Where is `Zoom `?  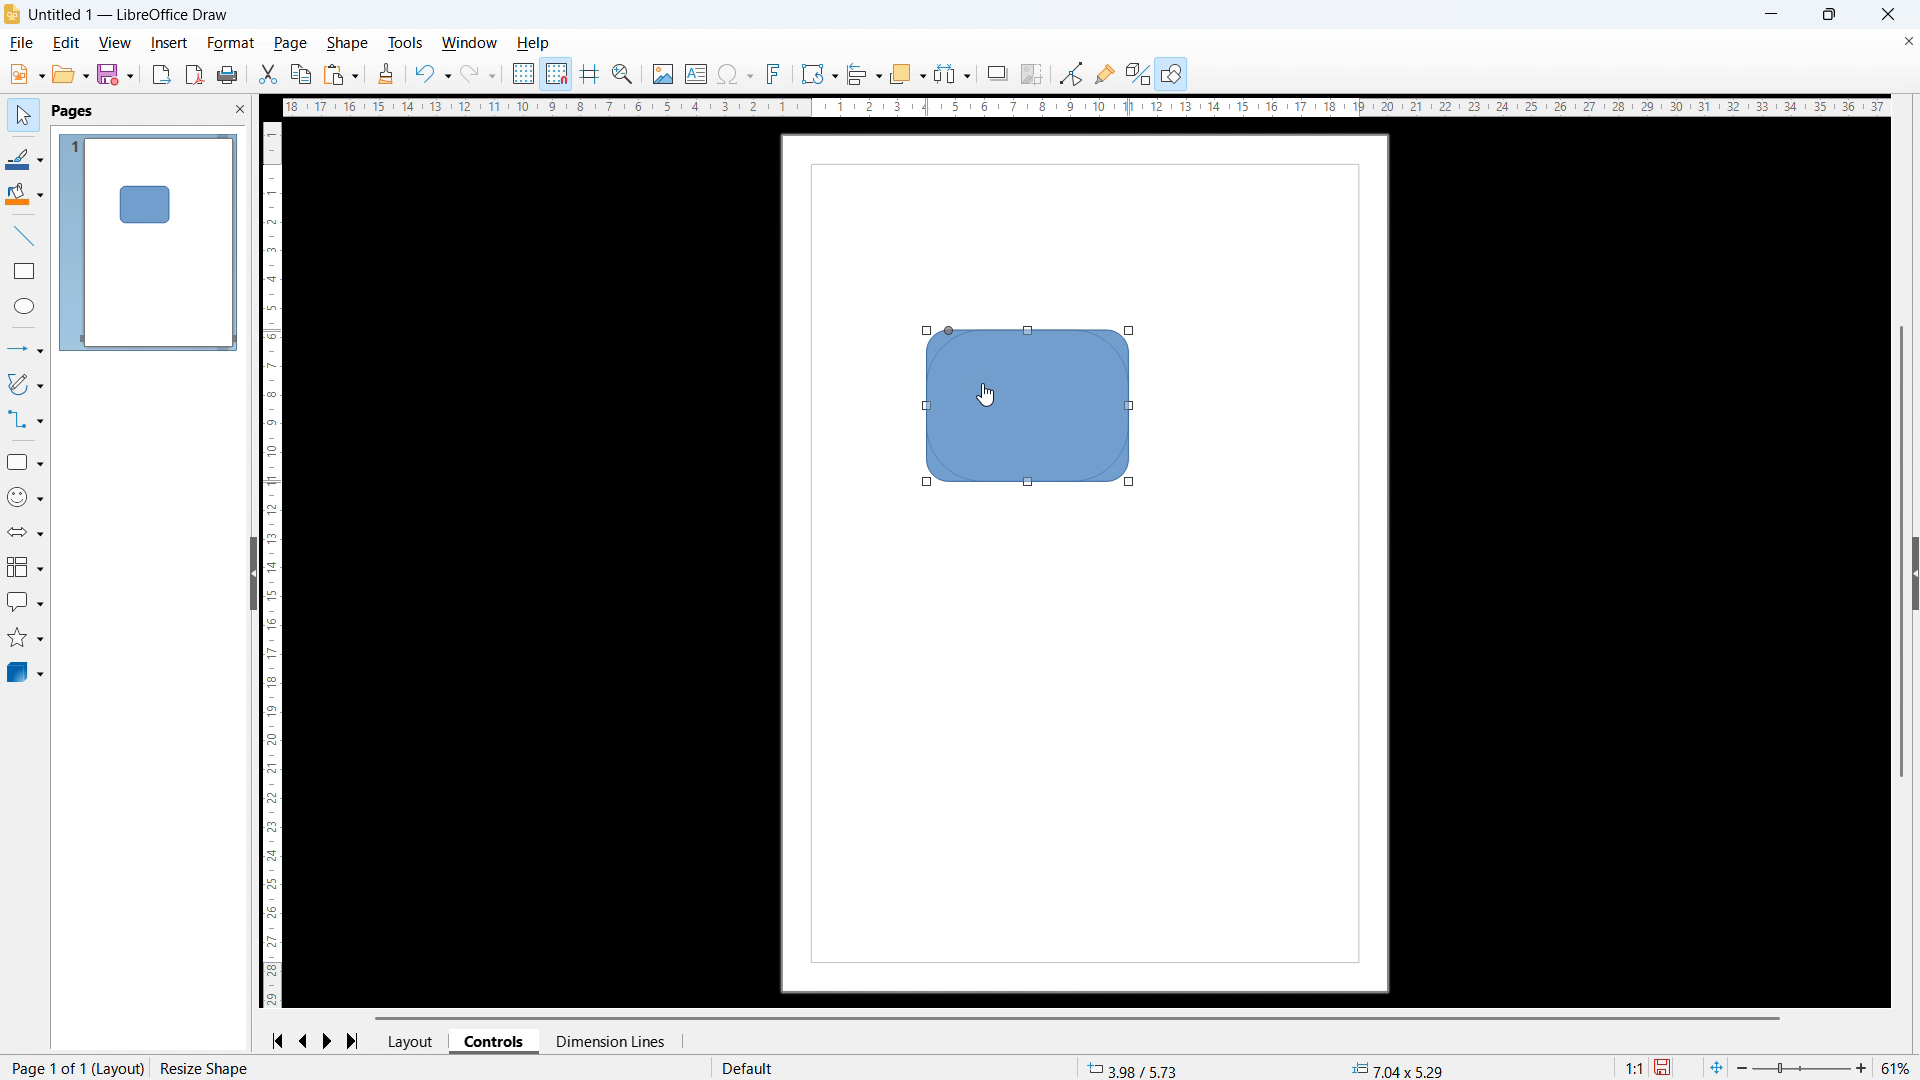
Zoom  is located at coordinates (624, 74).